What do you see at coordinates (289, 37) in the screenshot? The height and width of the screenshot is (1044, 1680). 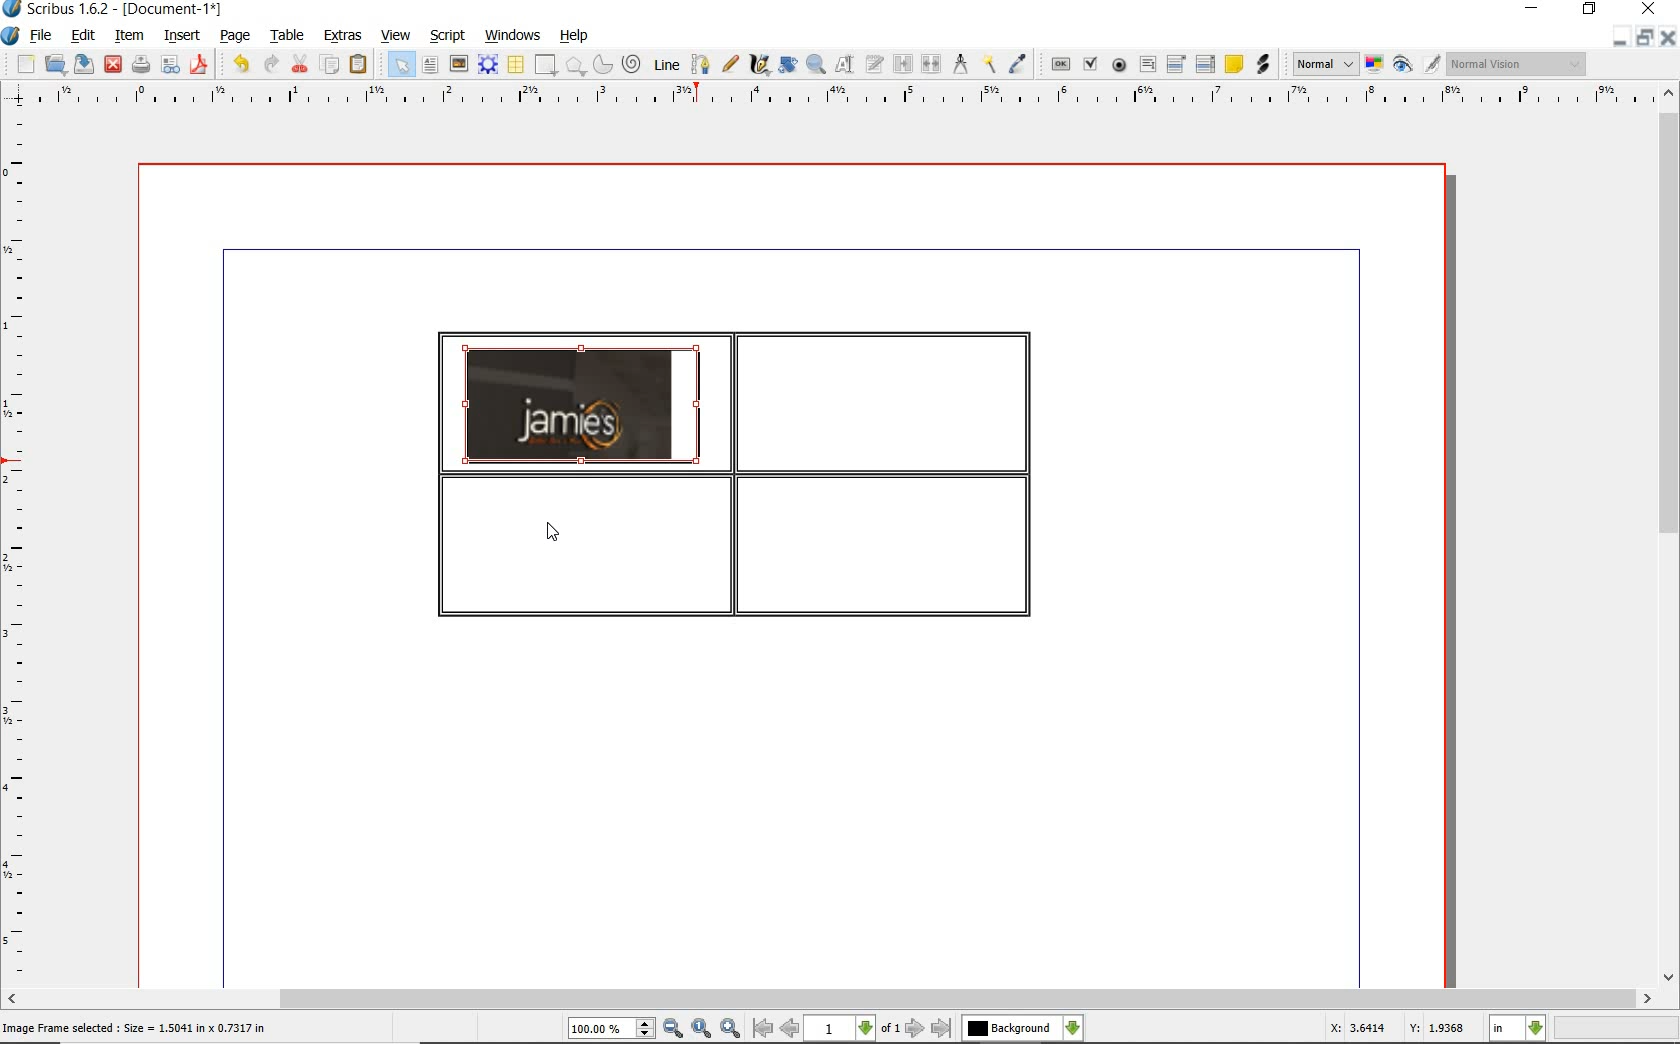 I see `table` at bounding box center [289, 37].